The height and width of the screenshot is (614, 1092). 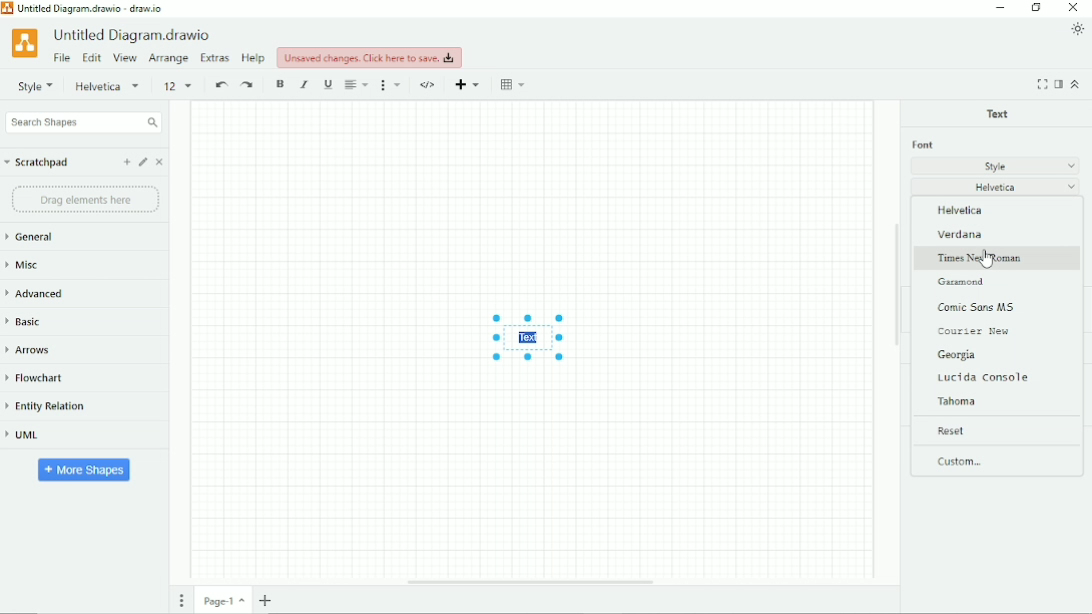 I want to click on Cursor Position, so click(x=987, y=259).